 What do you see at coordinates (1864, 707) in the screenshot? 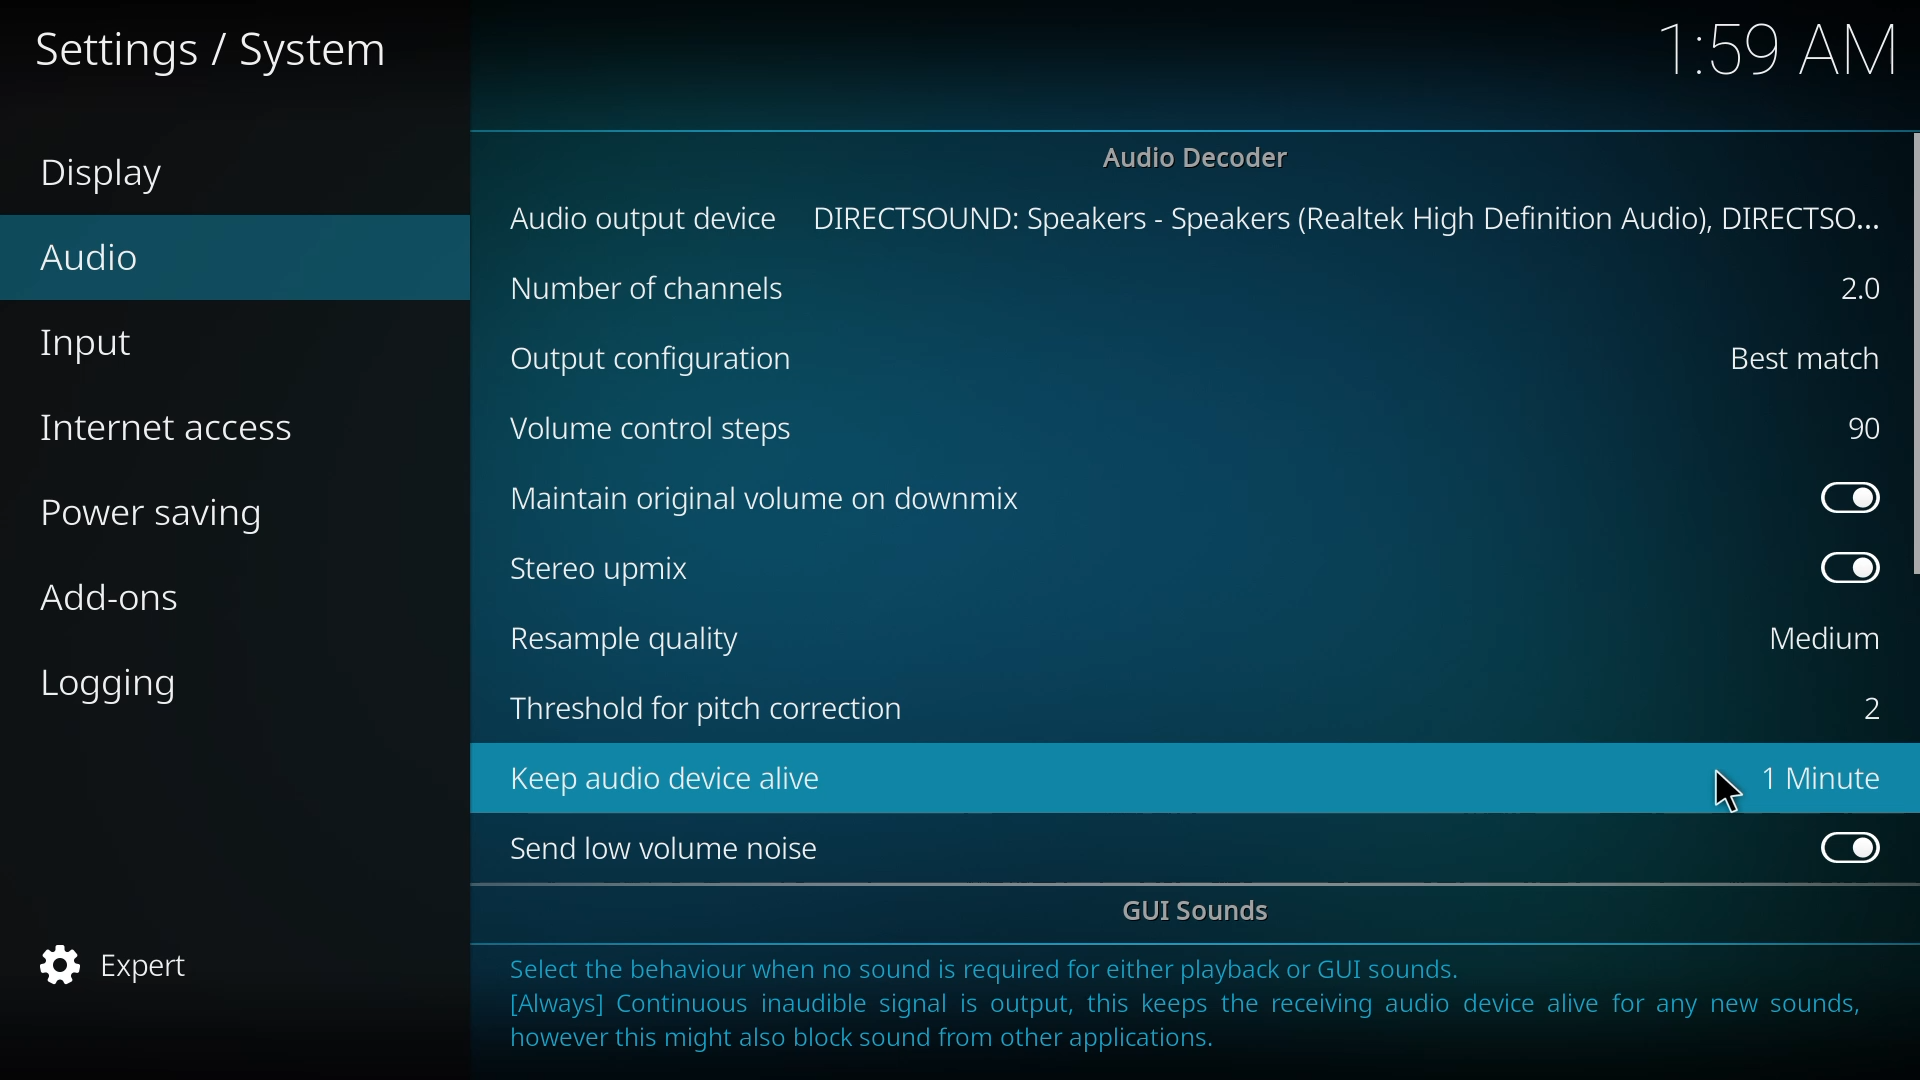
I see `2` at bounding box center [1864, 707].